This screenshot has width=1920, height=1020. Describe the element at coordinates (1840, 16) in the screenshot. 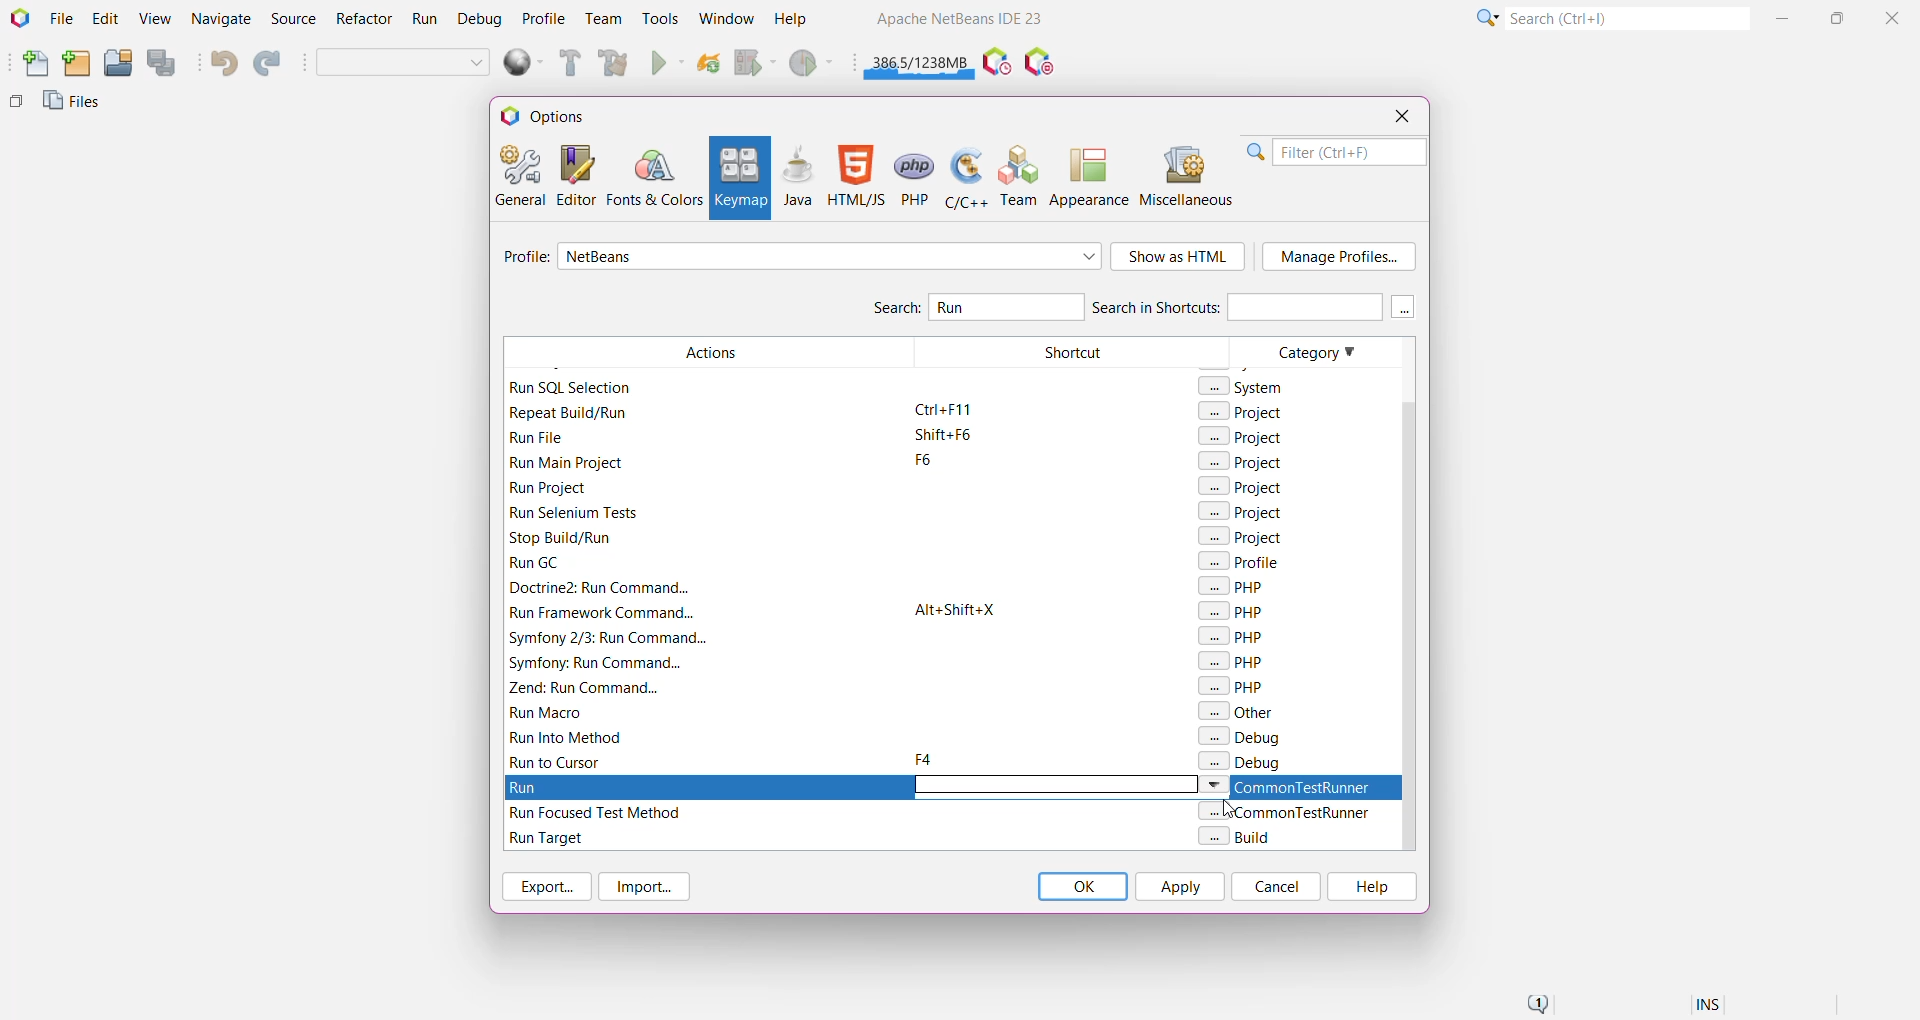

I see `Maximize` at that location.